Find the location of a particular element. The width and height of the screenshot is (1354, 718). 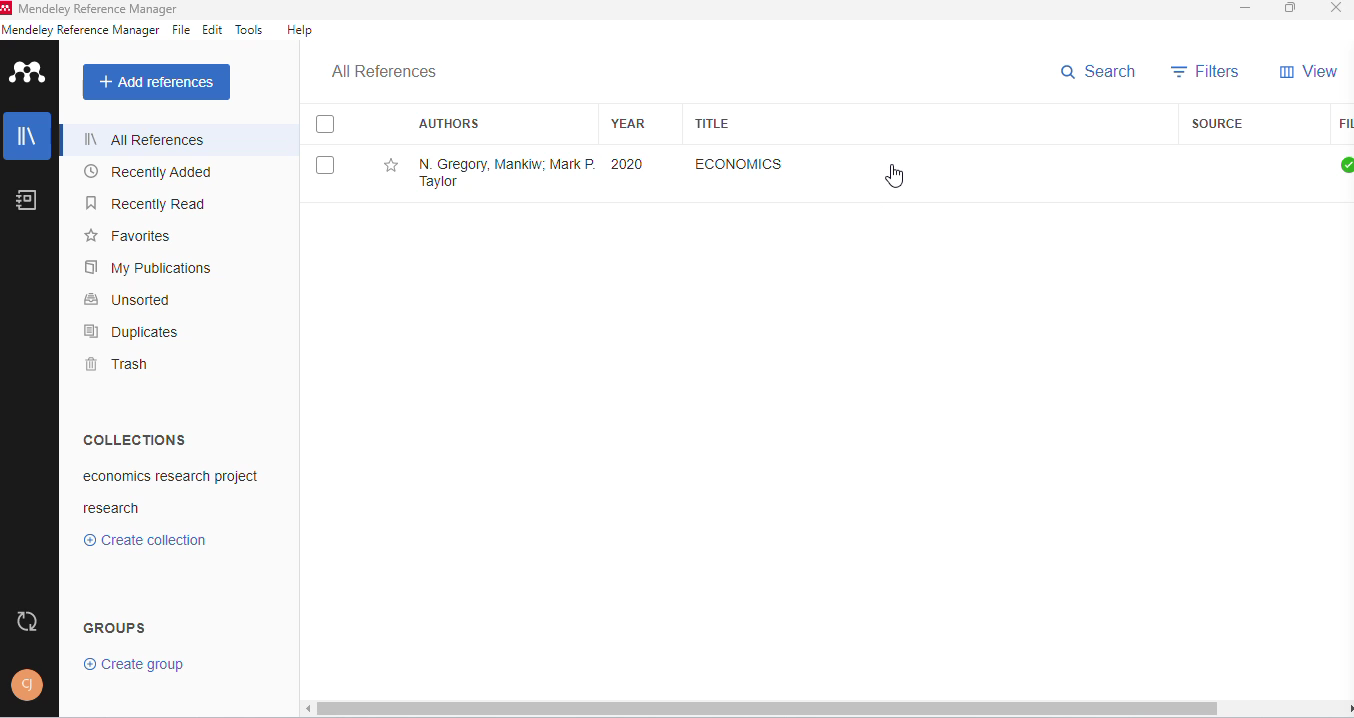

help is located at coordinates (300, 30).